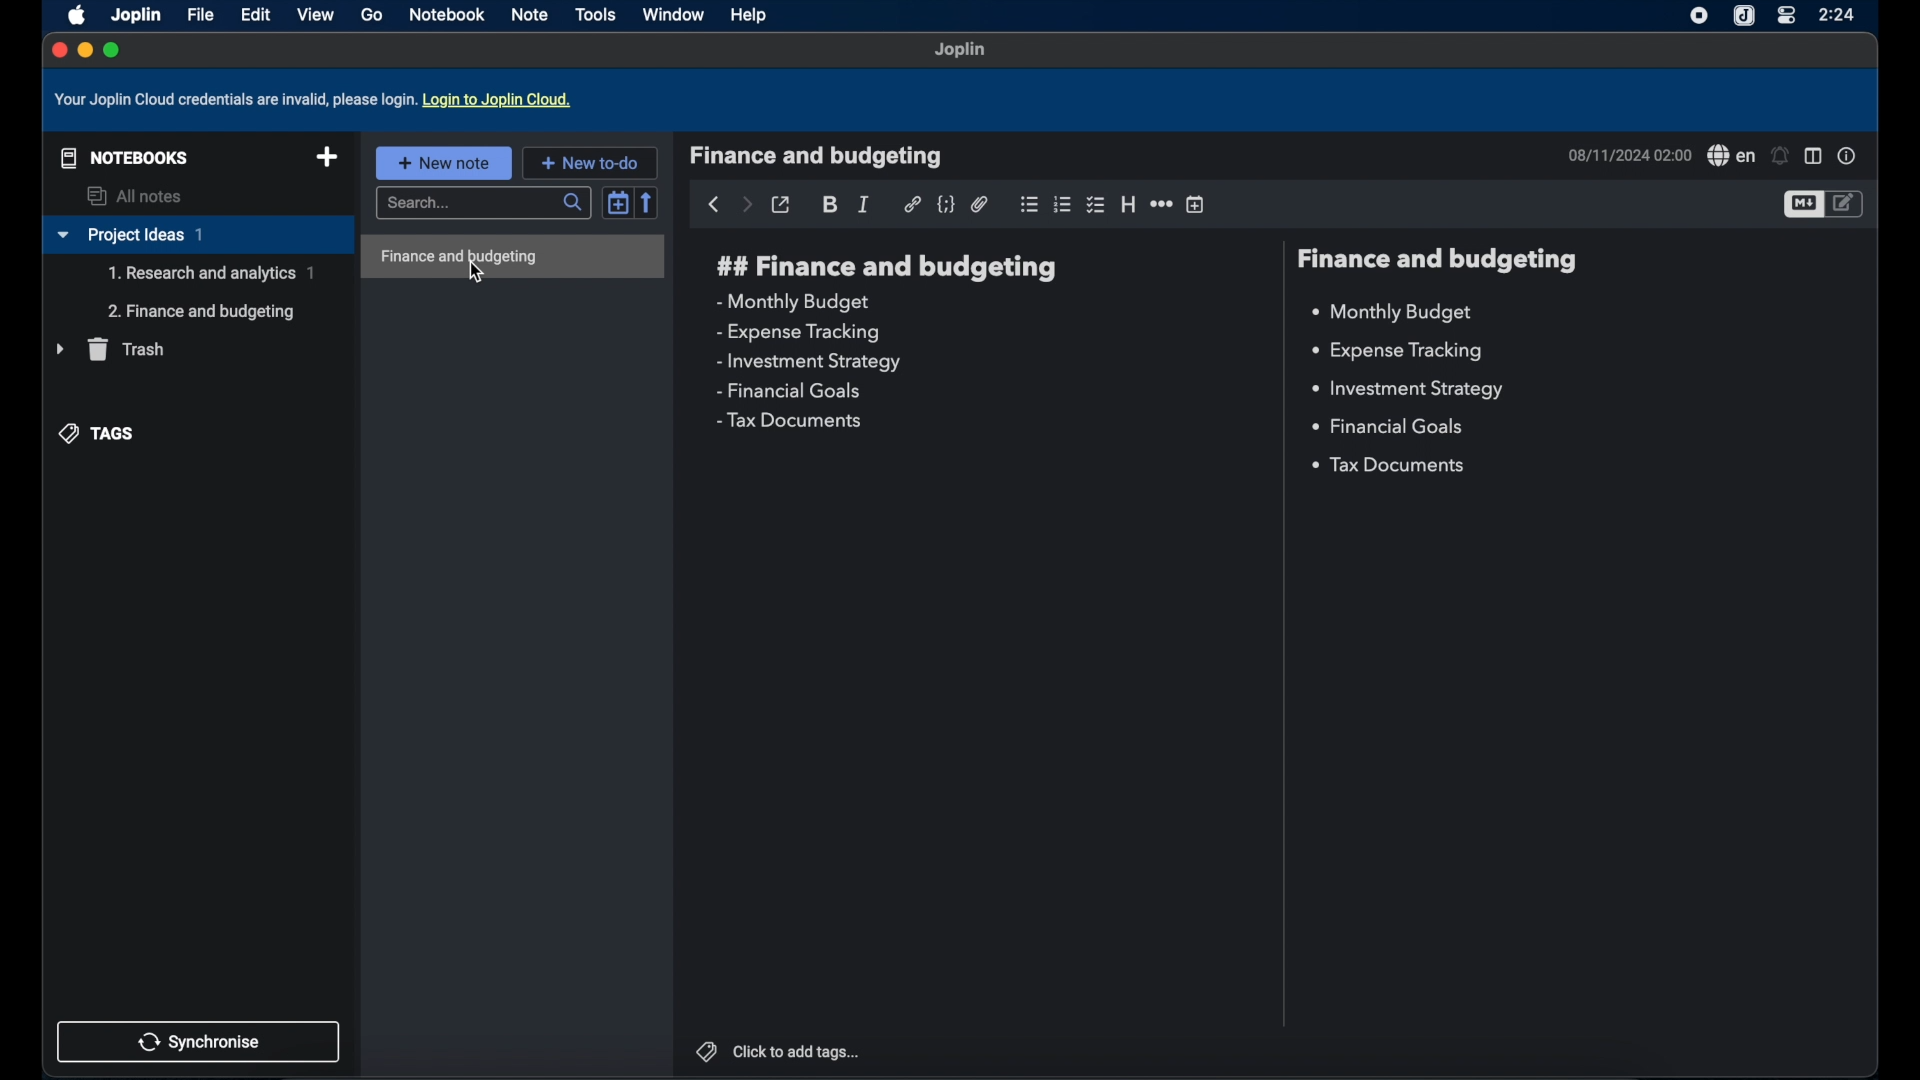 The width and height of the screenshot is (1920, 1080). What do you see at coordinates (99, 432) in the screenshot?
I see `tags` at bounding box center [99, 432].